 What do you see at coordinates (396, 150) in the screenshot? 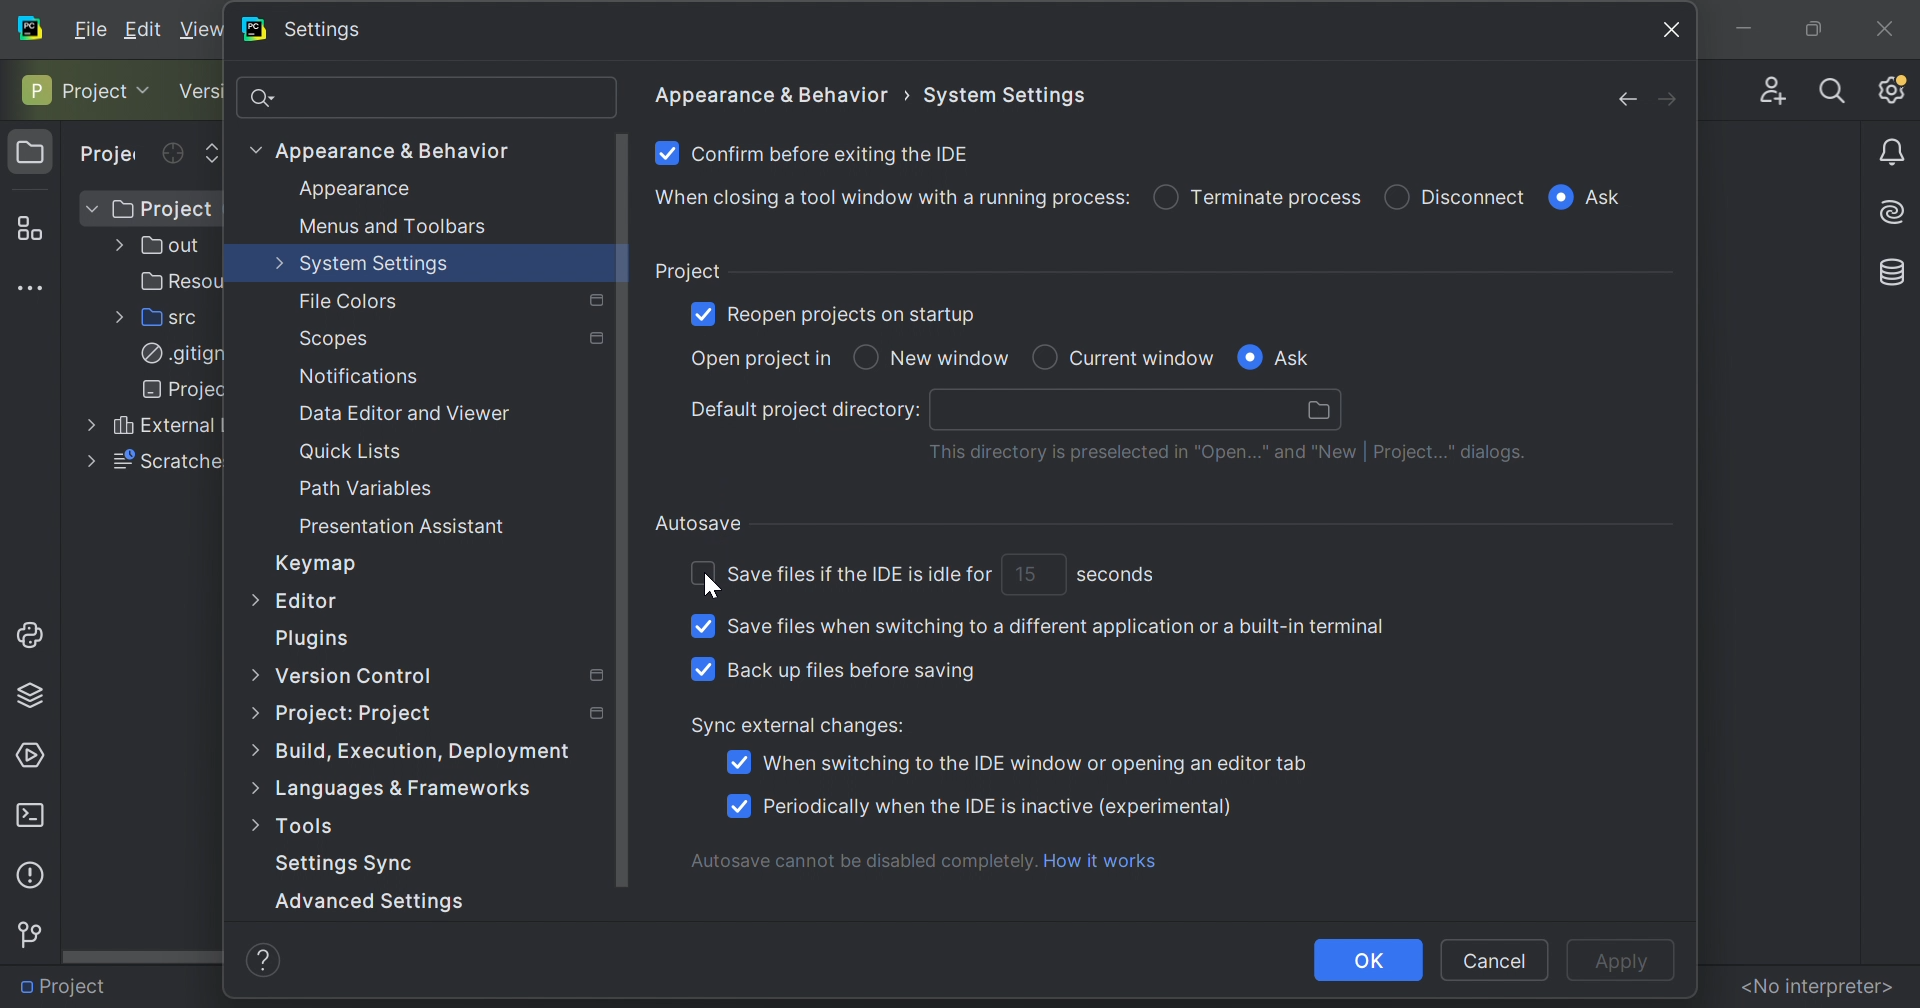
I see `Appearance & Behavior` at bounding box center [396, 150].